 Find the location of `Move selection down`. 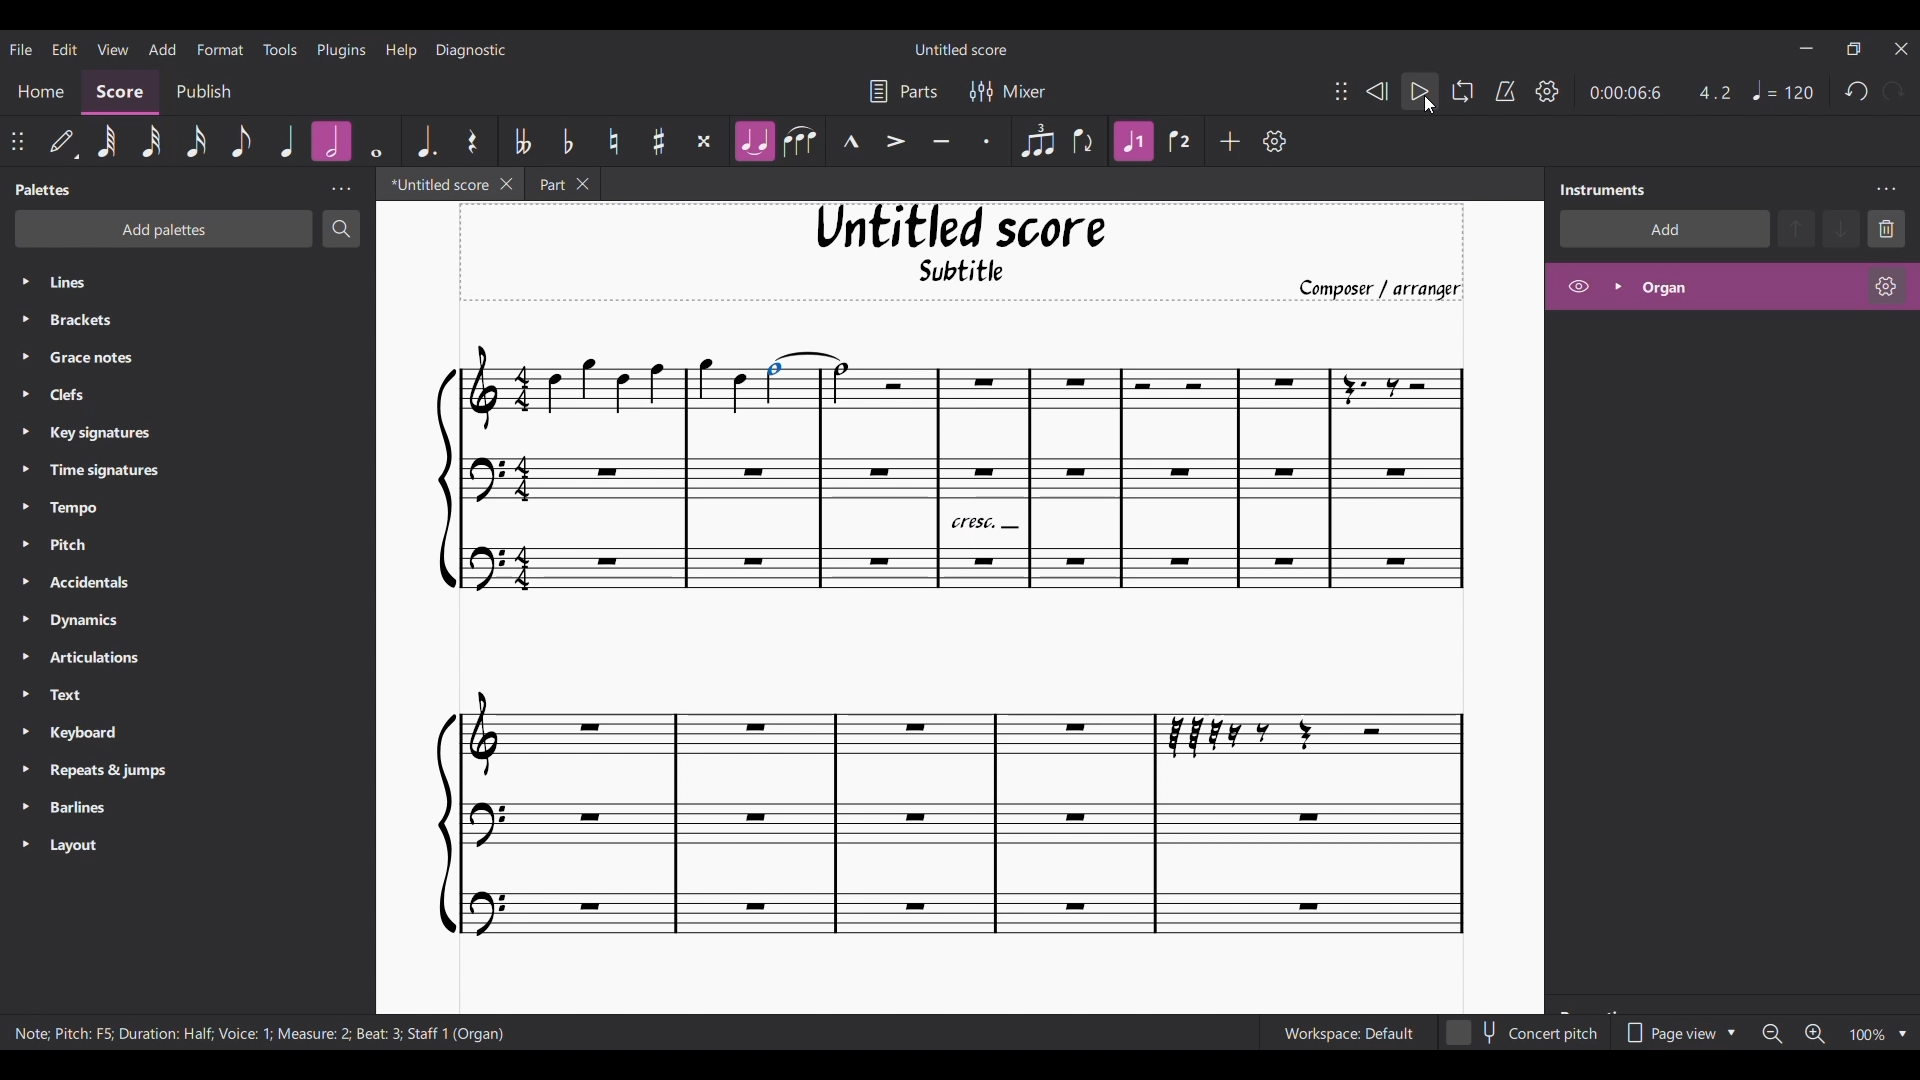

Move selection down is located at coordinates (1841, 228).